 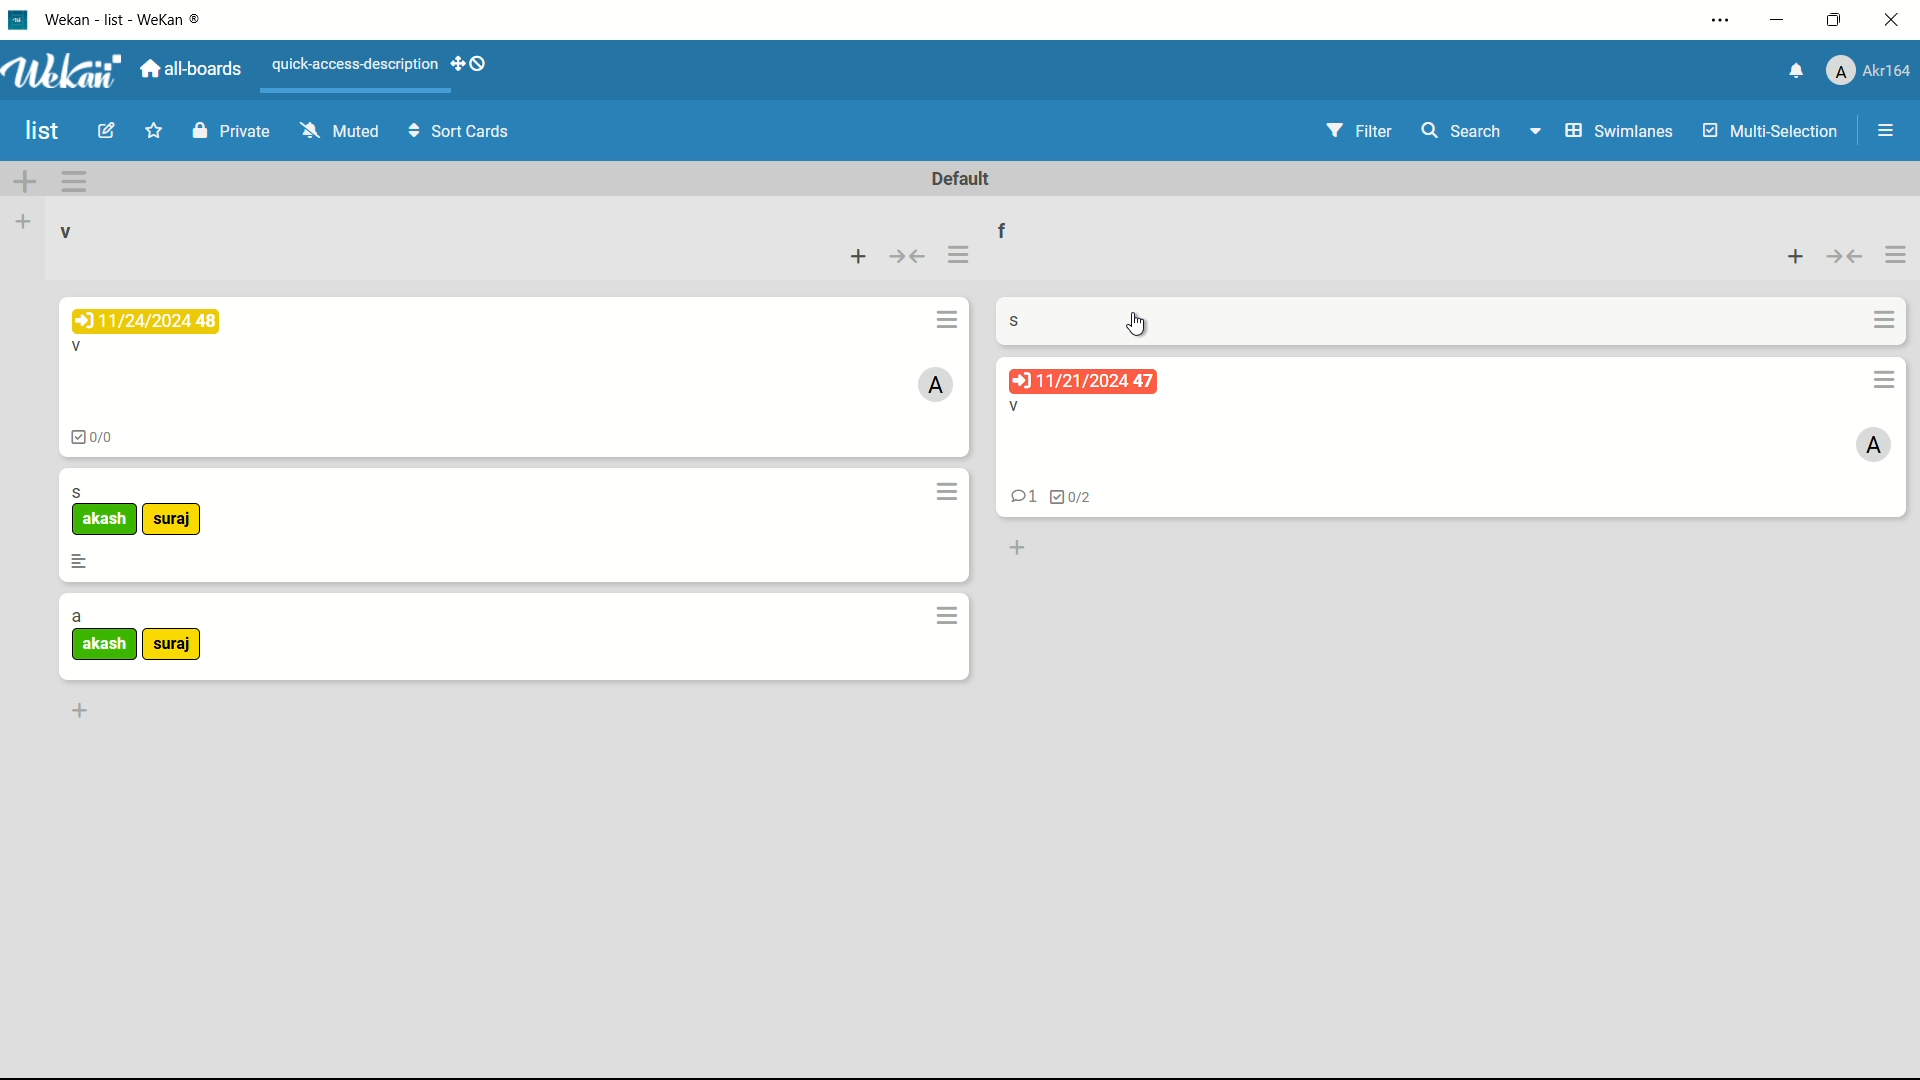 What do you see at coordinates (958, 256) in the screenshot?
I see `list actions` at bounding box center [958, 256].